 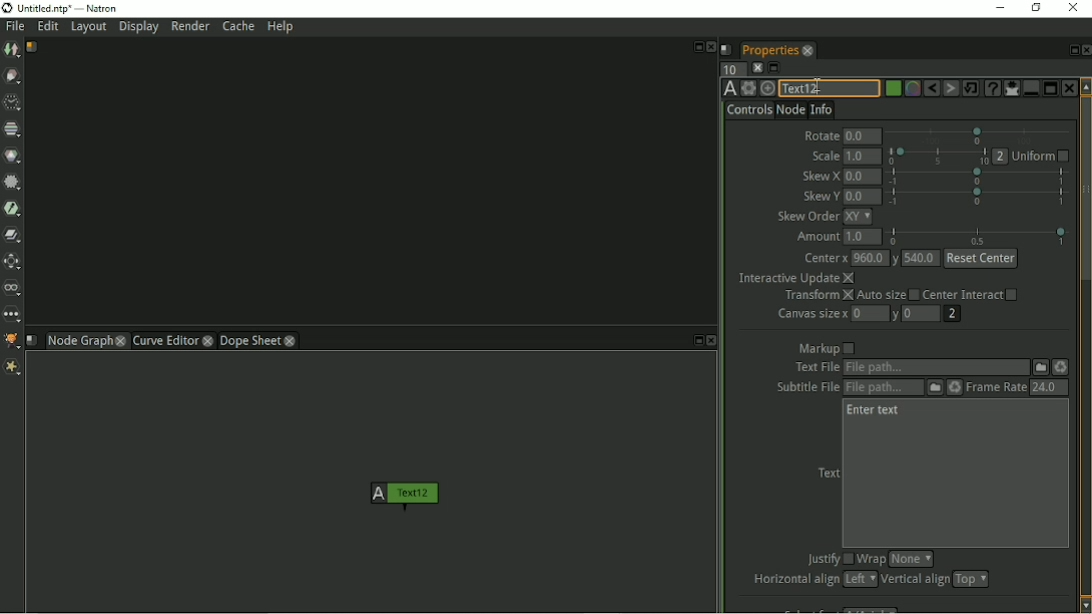 I want to click on Redo, so click(x=951, y=89).